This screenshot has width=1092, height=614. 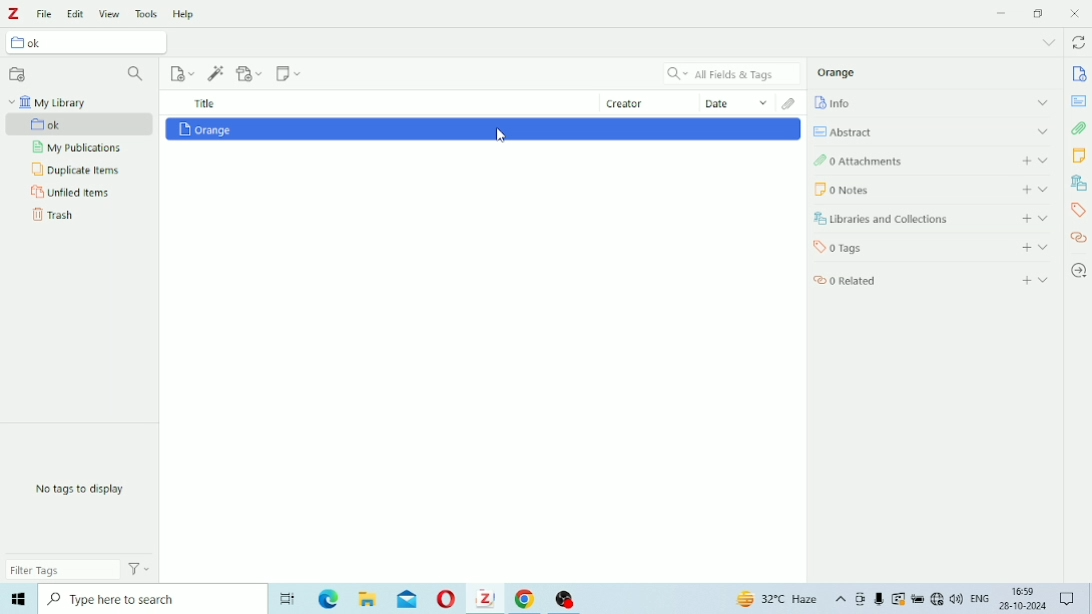 I want to click on Abstract, so click(x=1078, y=101).